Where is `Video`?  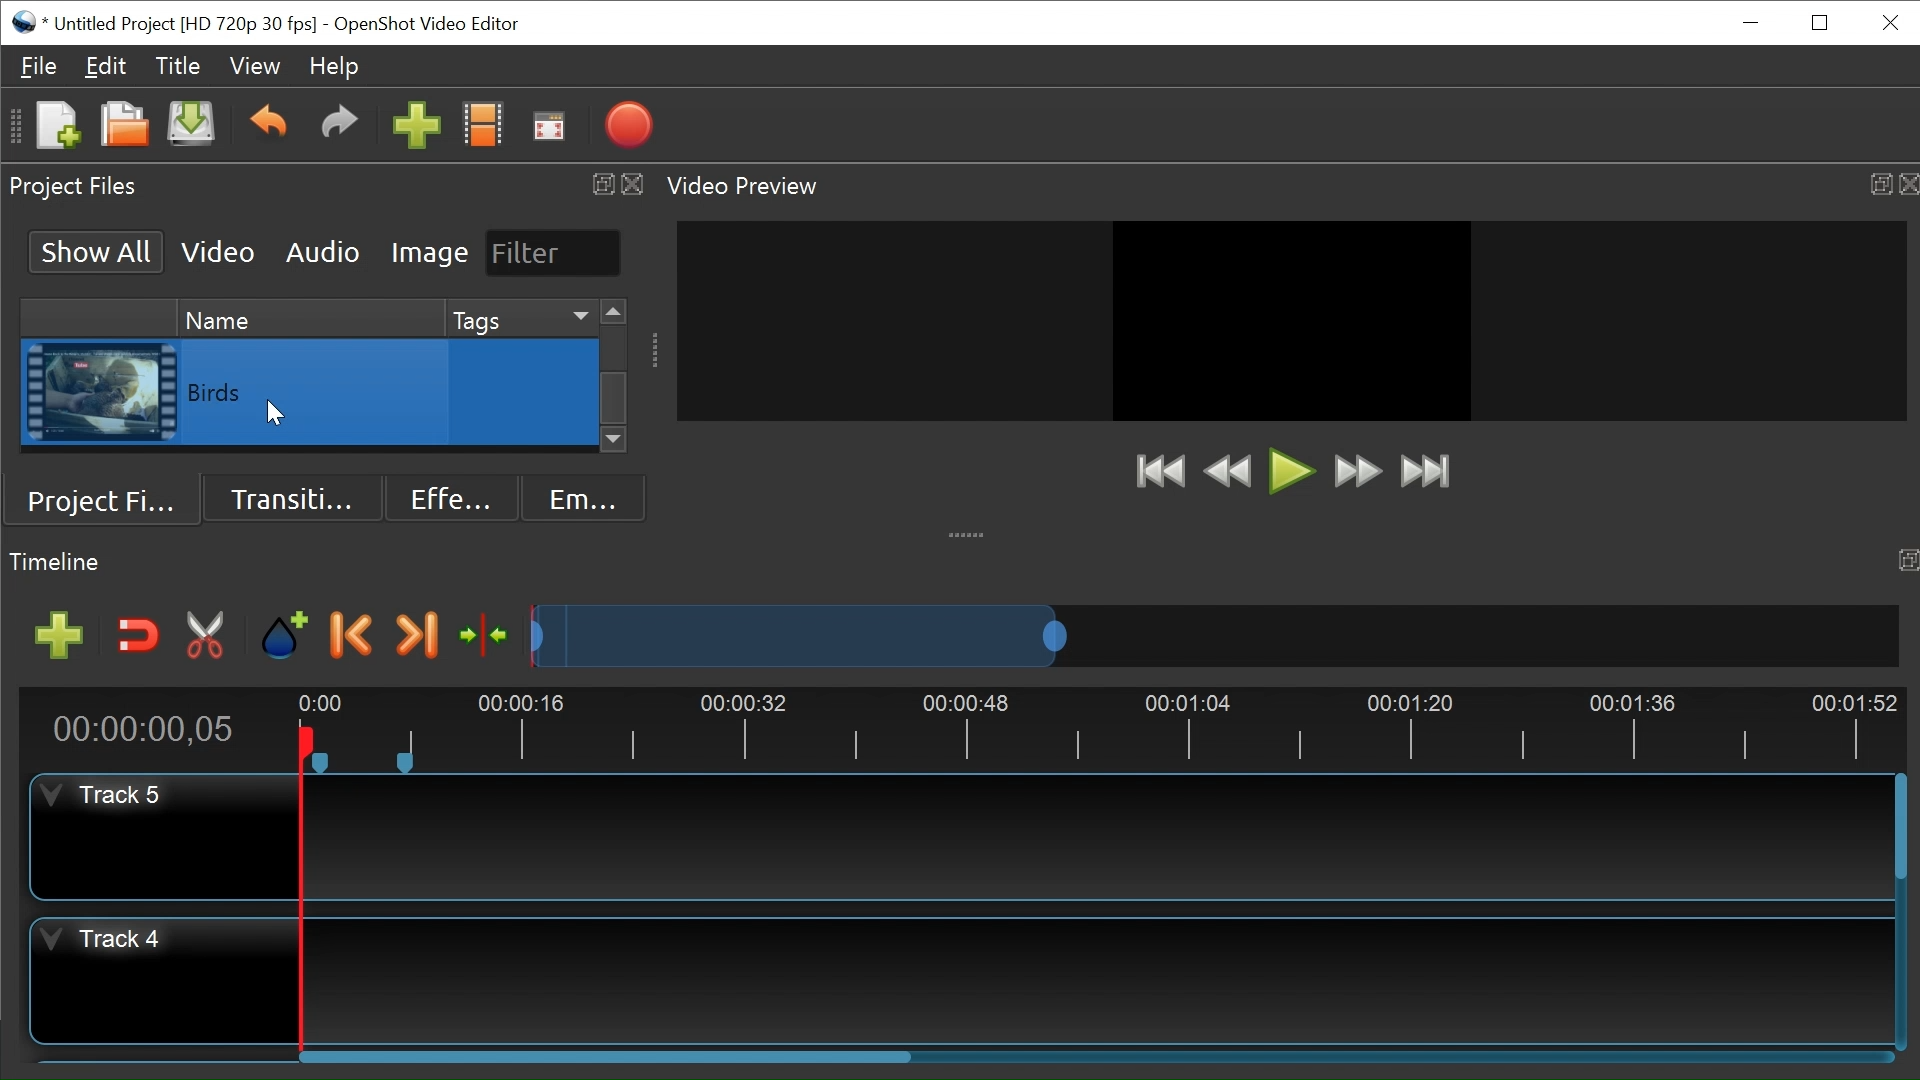 Video is located at coordinates (219, 251).